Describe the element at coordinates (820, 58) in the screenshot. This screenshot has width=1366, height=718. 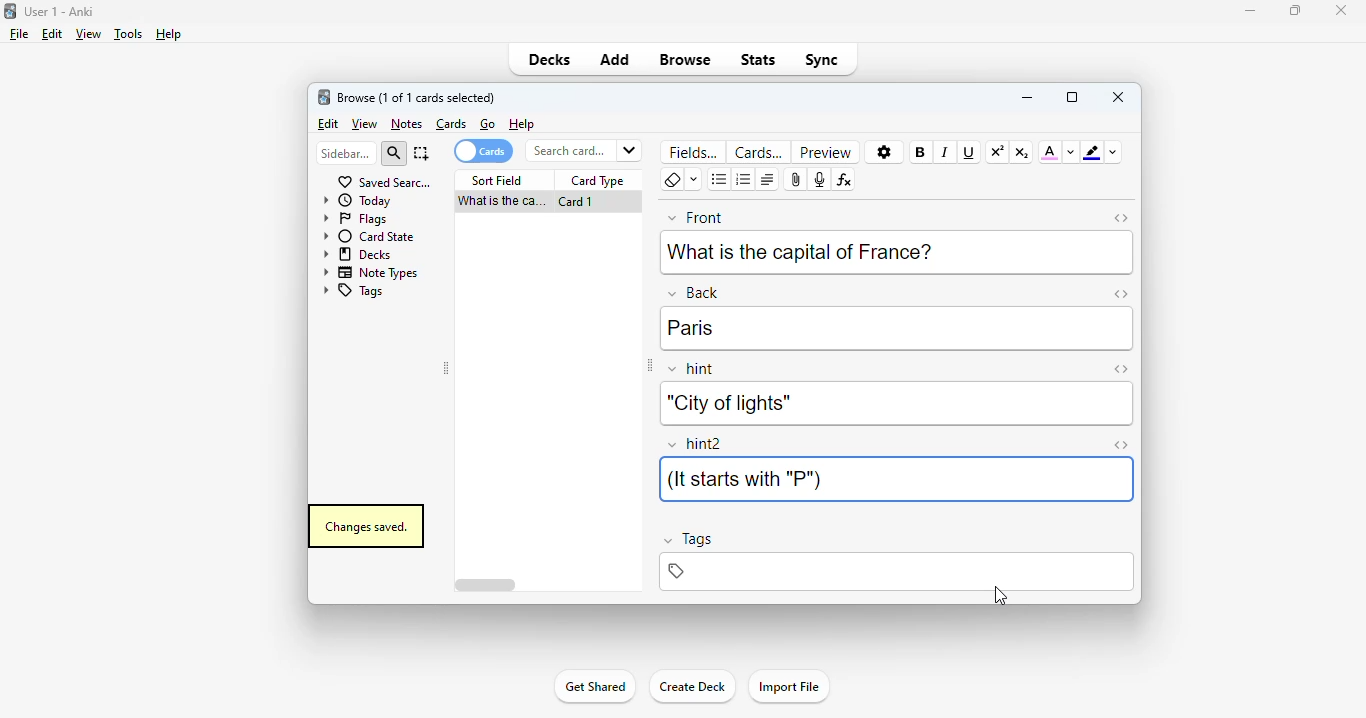
I see `sync` at that location.